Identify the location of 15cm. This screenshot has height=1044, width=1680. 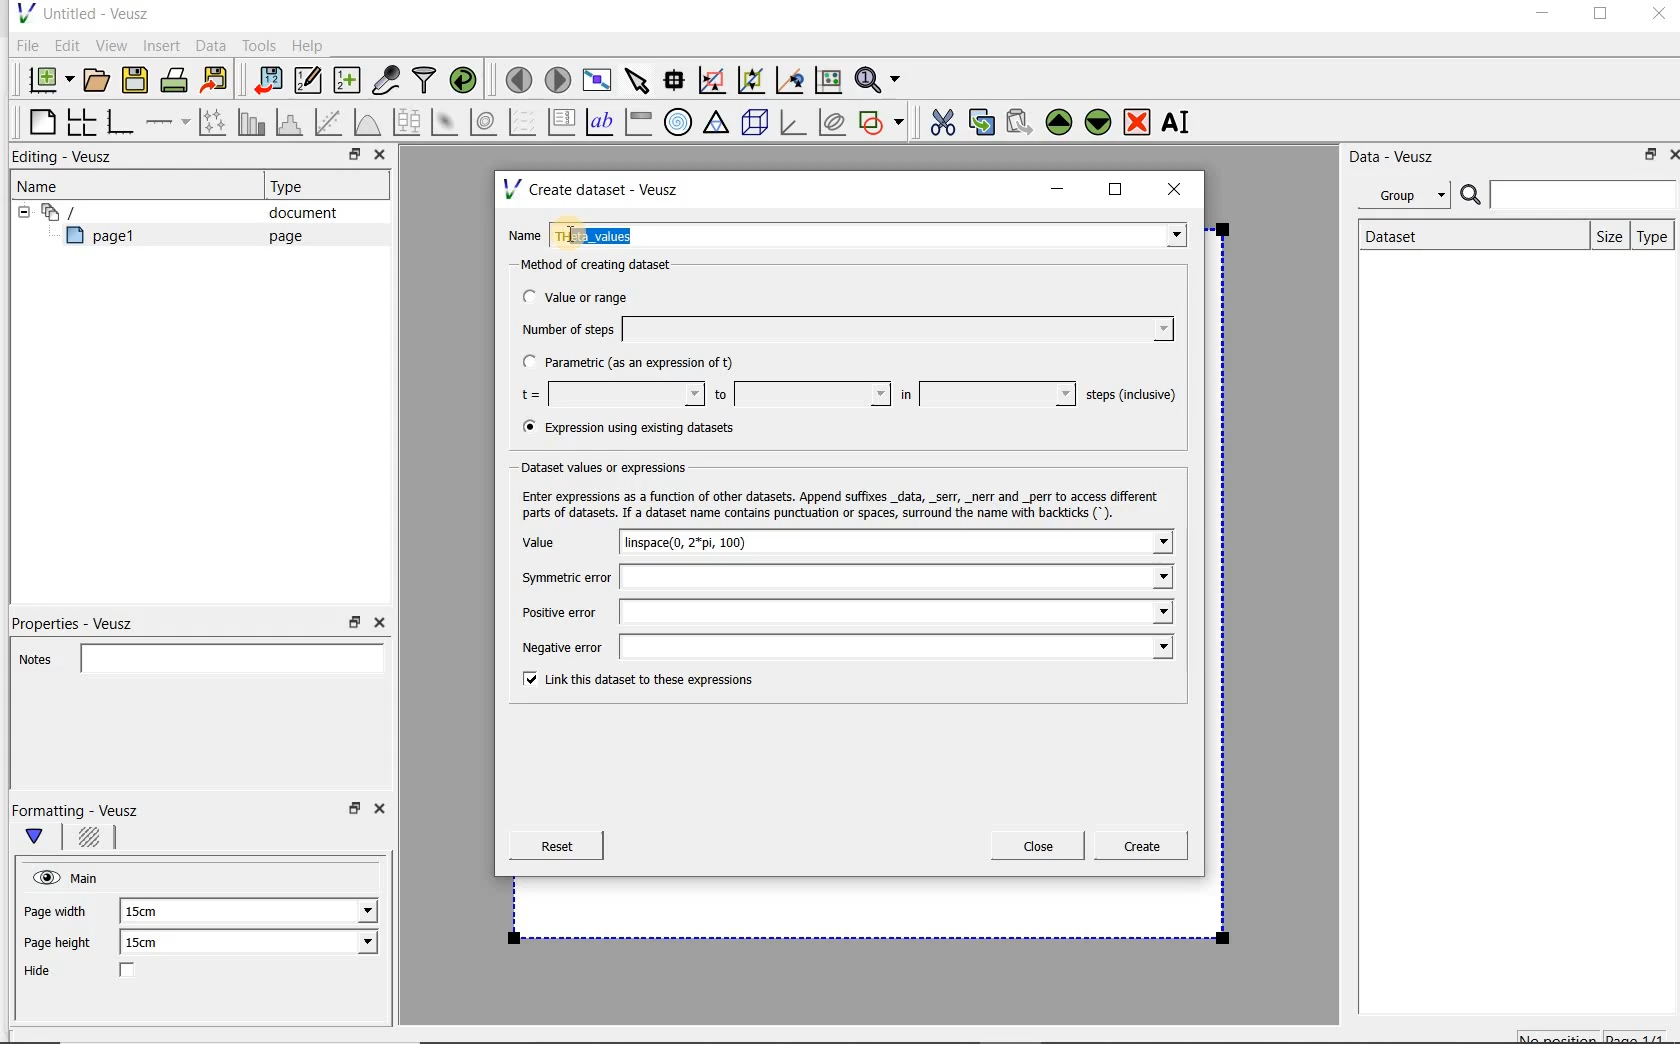
(154, 943).